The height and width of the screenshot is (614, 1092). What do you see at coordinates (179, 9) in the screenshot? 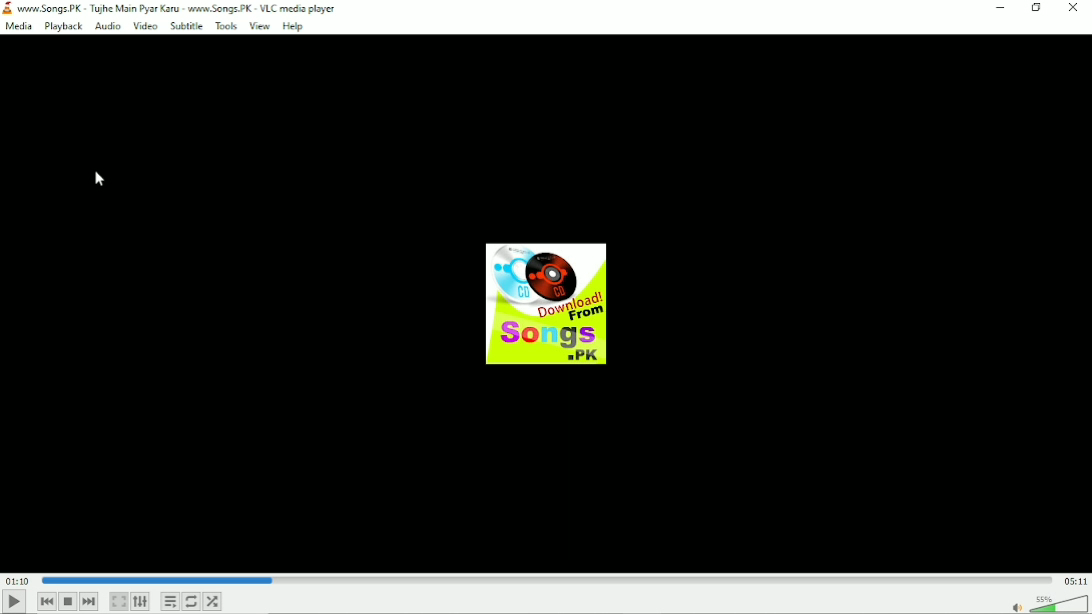
I see `‘www. Songs. PK - Tughe Main Pyar Karu - www.Songs. PK - VLC media player` at bounding box center [179, 9].